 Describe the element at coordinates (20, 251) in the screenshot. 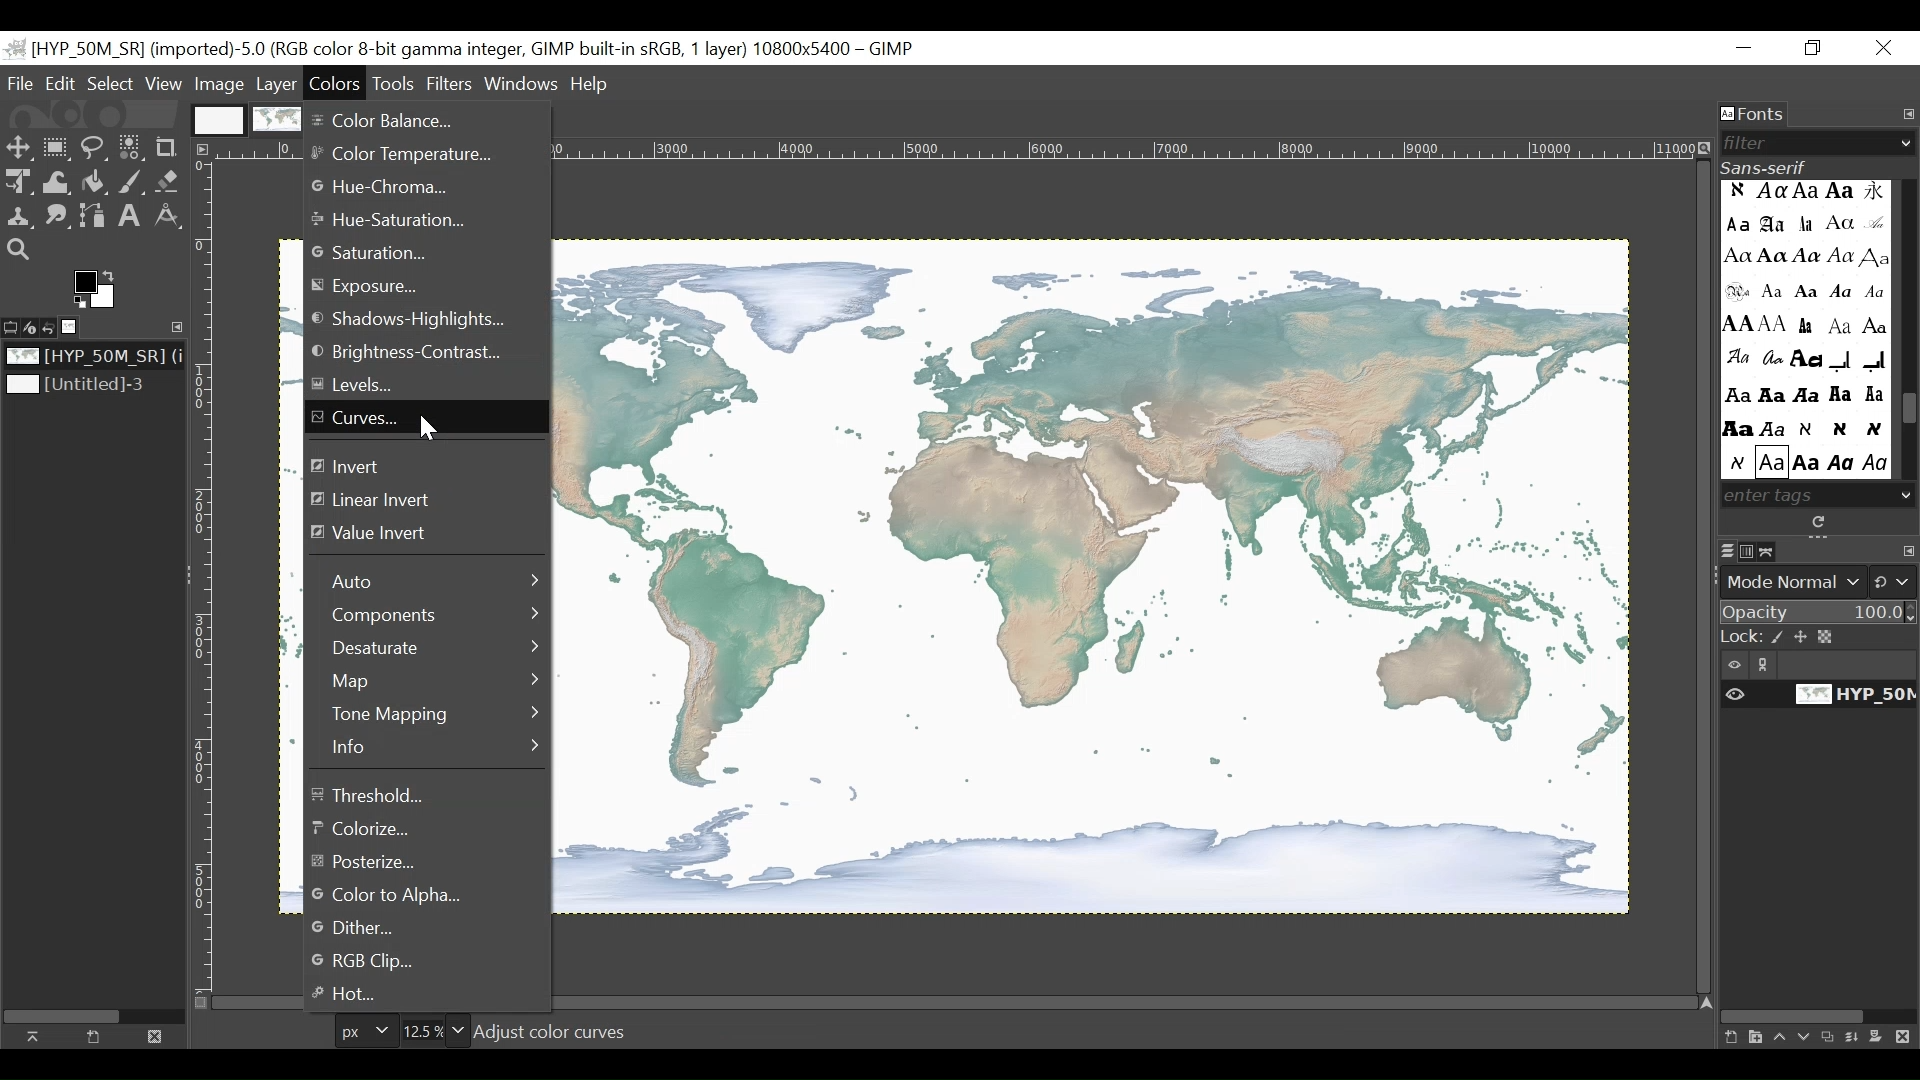

I see `Zoom Tool` at that location.